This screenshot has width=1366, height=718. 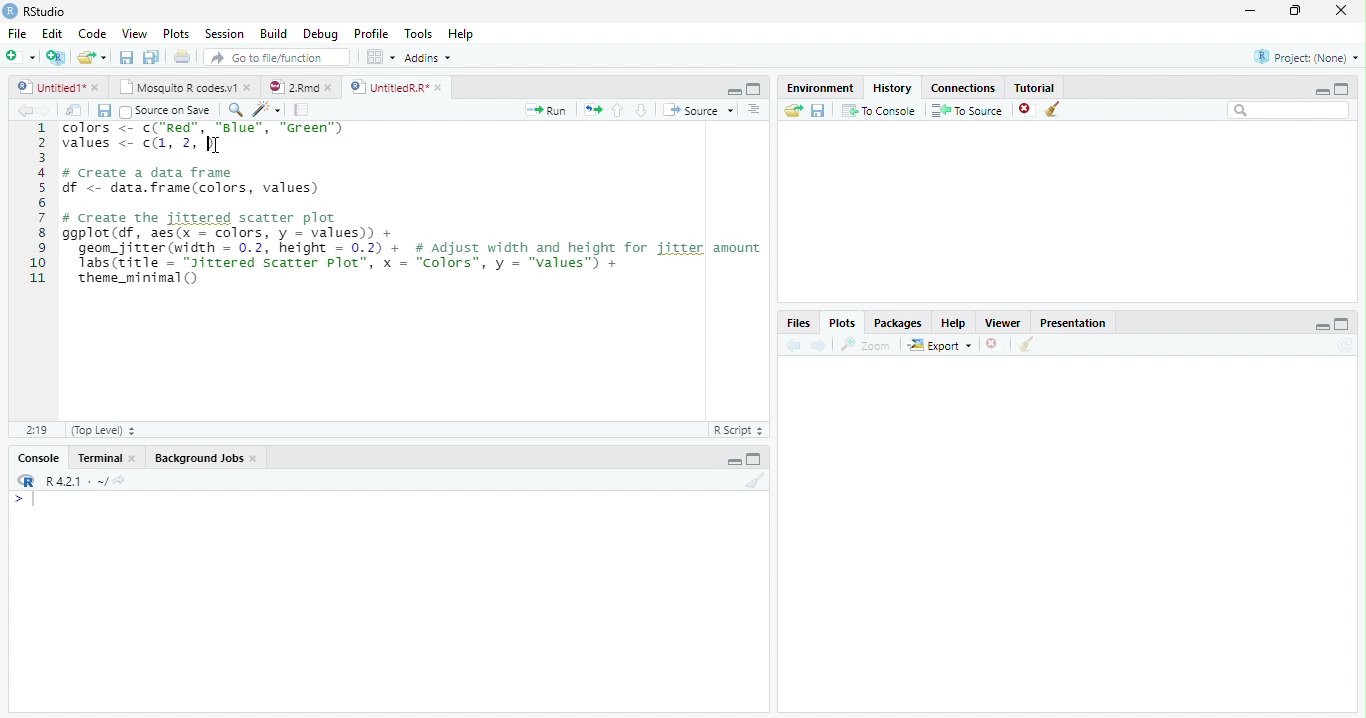 I want to click on Save current document, so click(x=127, y=57).